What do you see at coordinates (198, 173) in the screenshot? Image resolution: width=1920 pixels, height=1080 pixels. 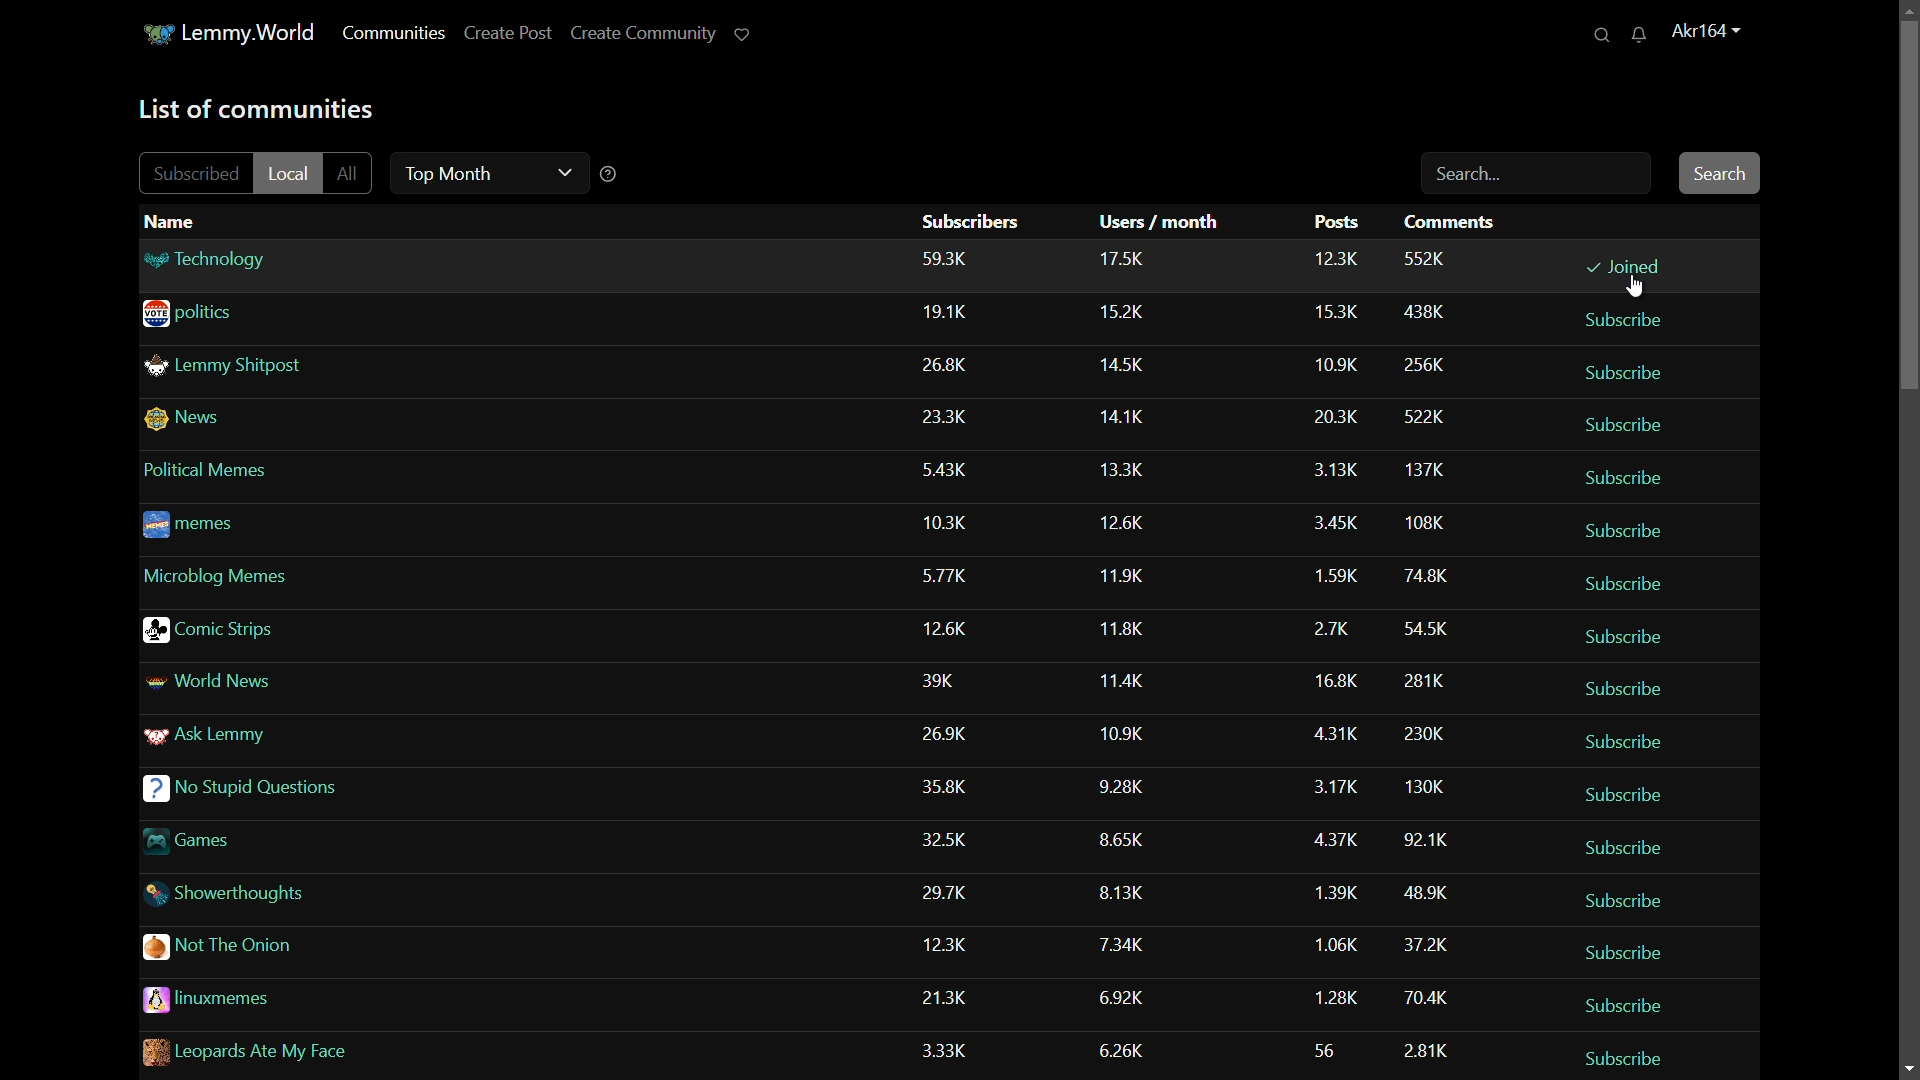 I see `subscribed` at bounding box center [198, 173].